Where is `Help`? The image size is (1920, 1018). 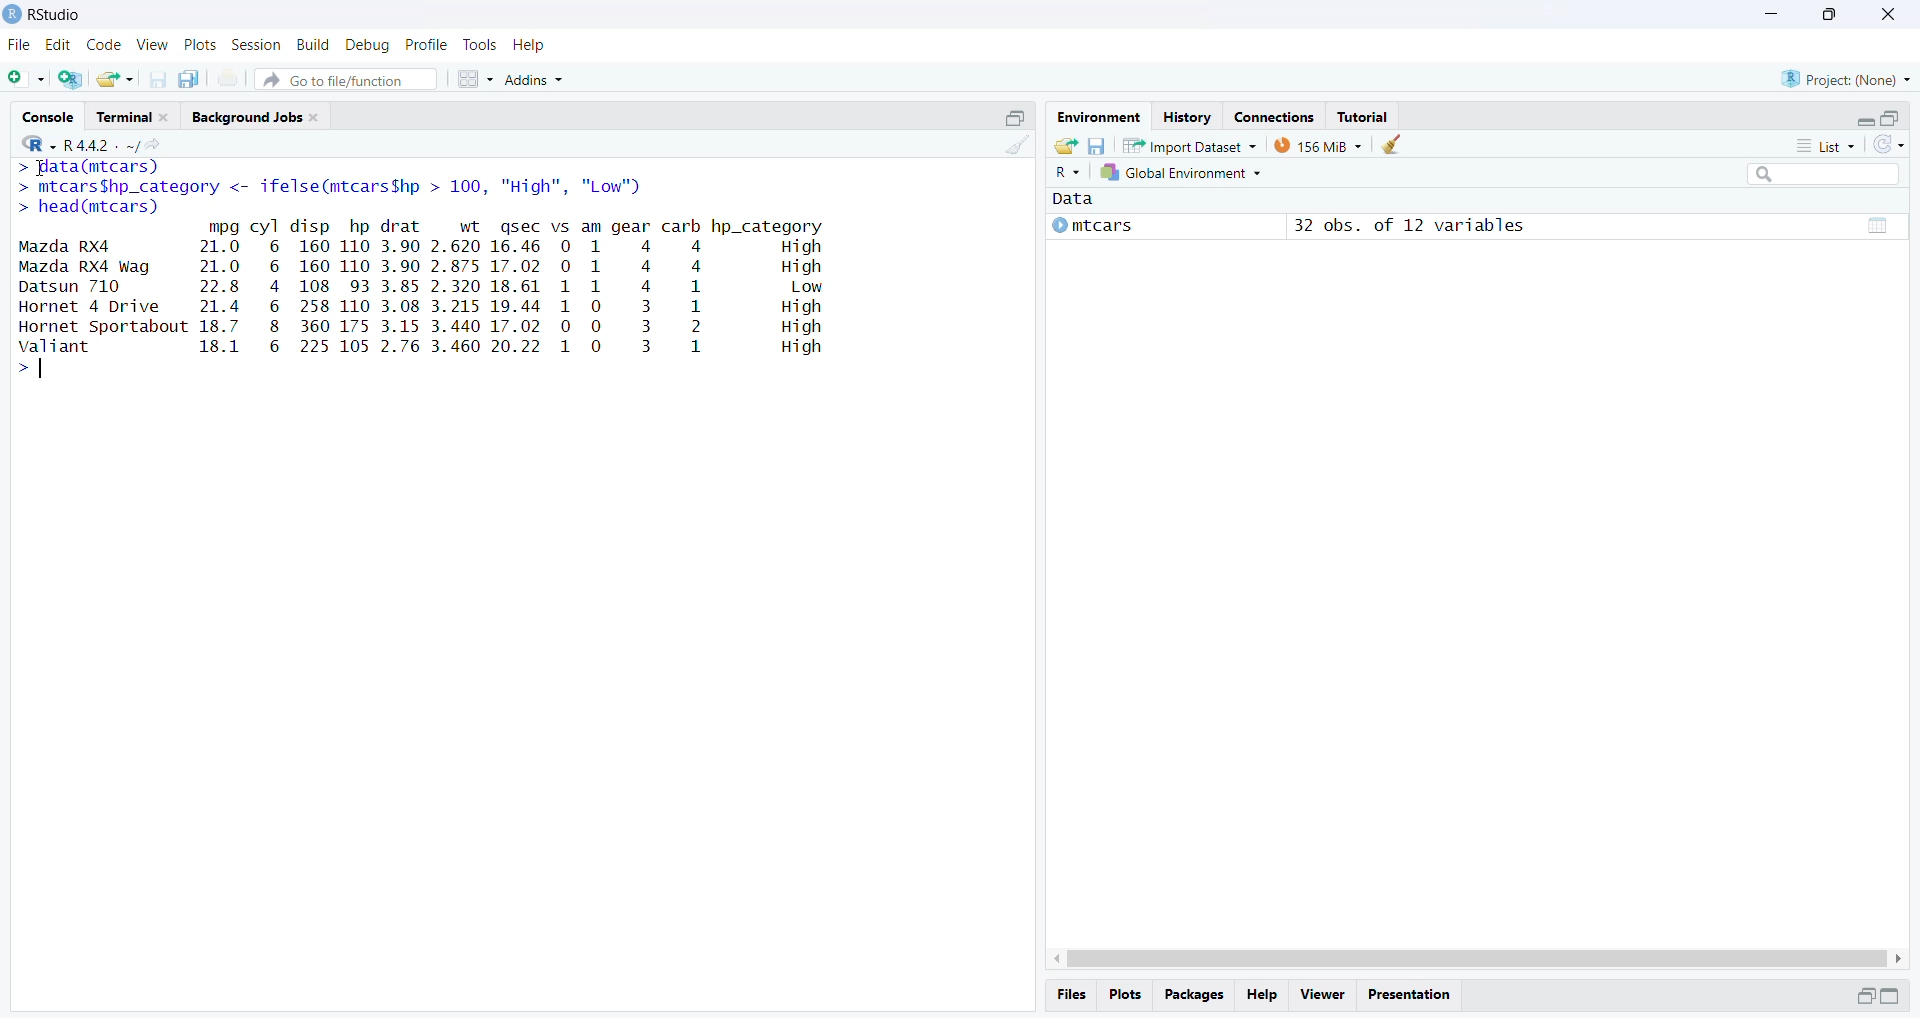
Help is located at coordinates (1265, 995).